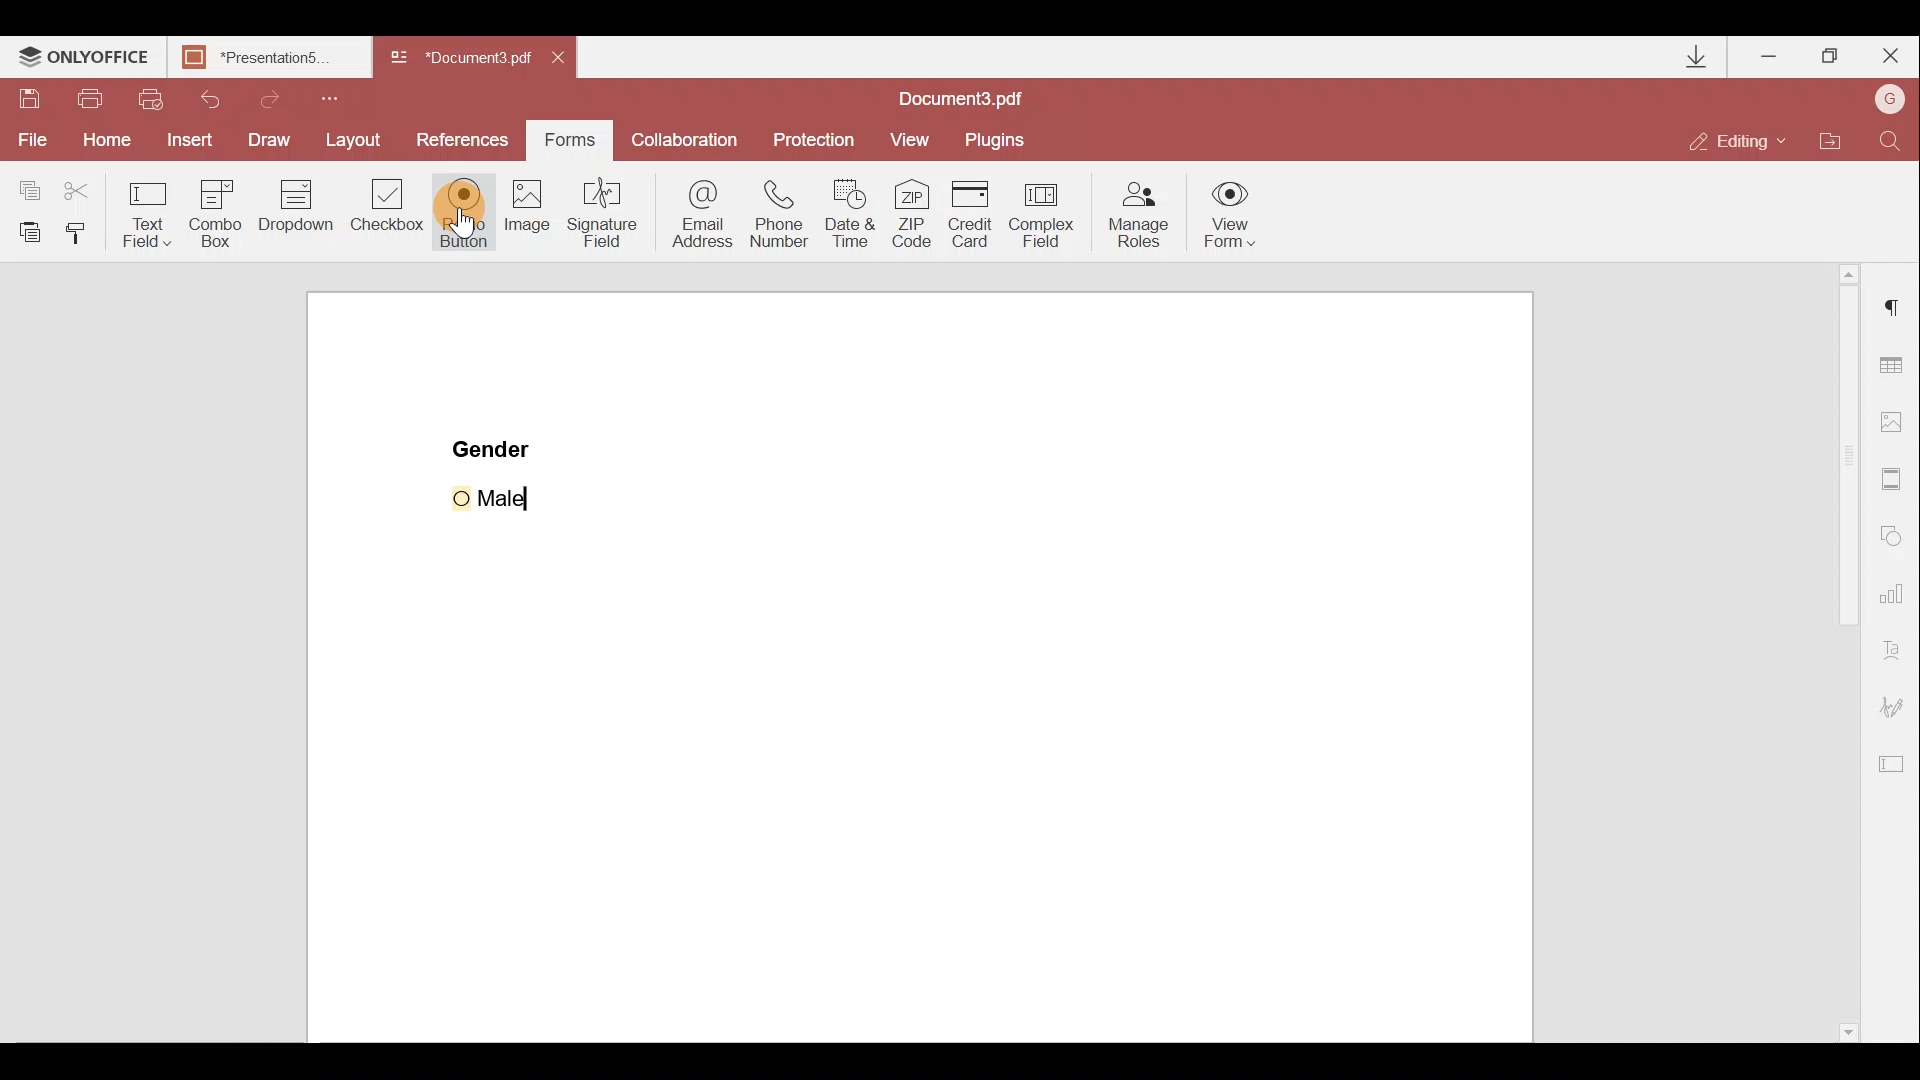 The height and width of the screenshot is (1080, 1920). Describe the element at coordinates (857, 216) in the screenshot. I see `Date & time` at that location.